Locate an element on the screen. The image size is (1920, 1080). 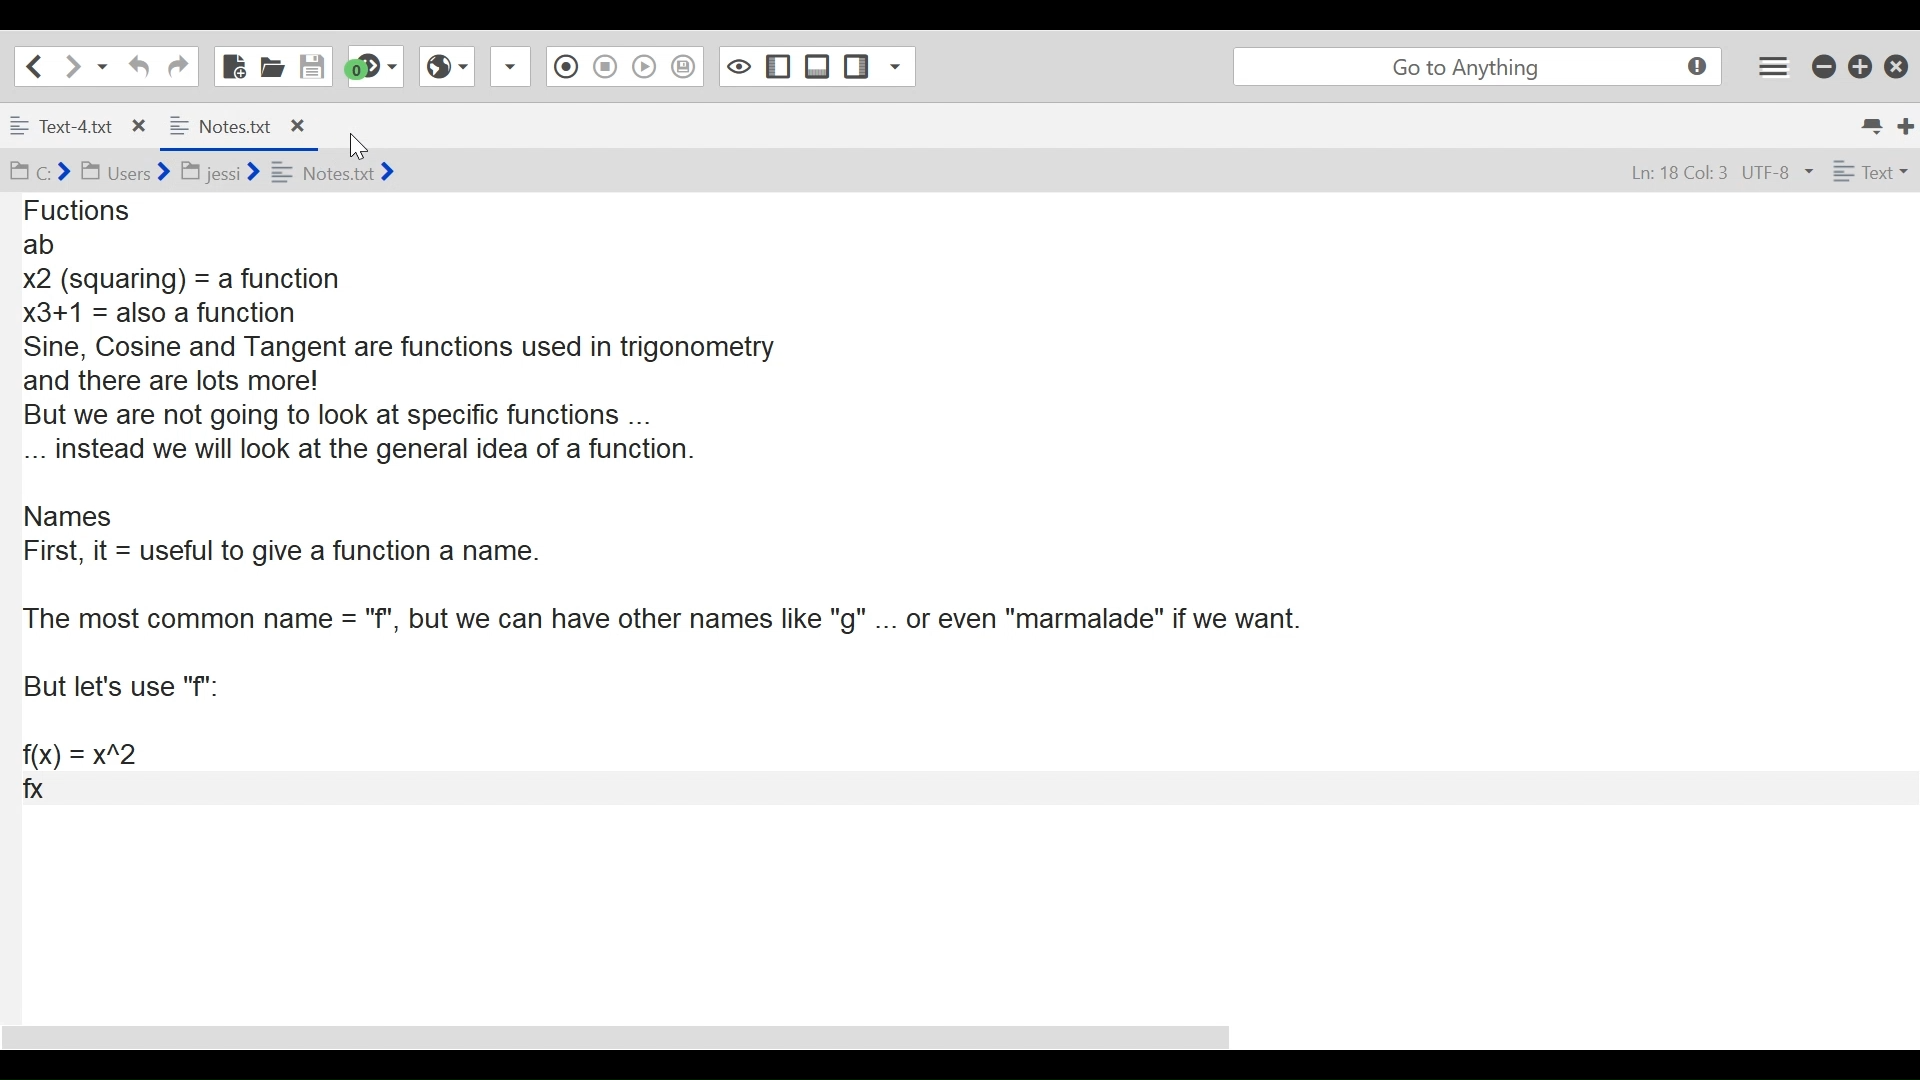
Recent LOcations is located at coordinates (103, 65).